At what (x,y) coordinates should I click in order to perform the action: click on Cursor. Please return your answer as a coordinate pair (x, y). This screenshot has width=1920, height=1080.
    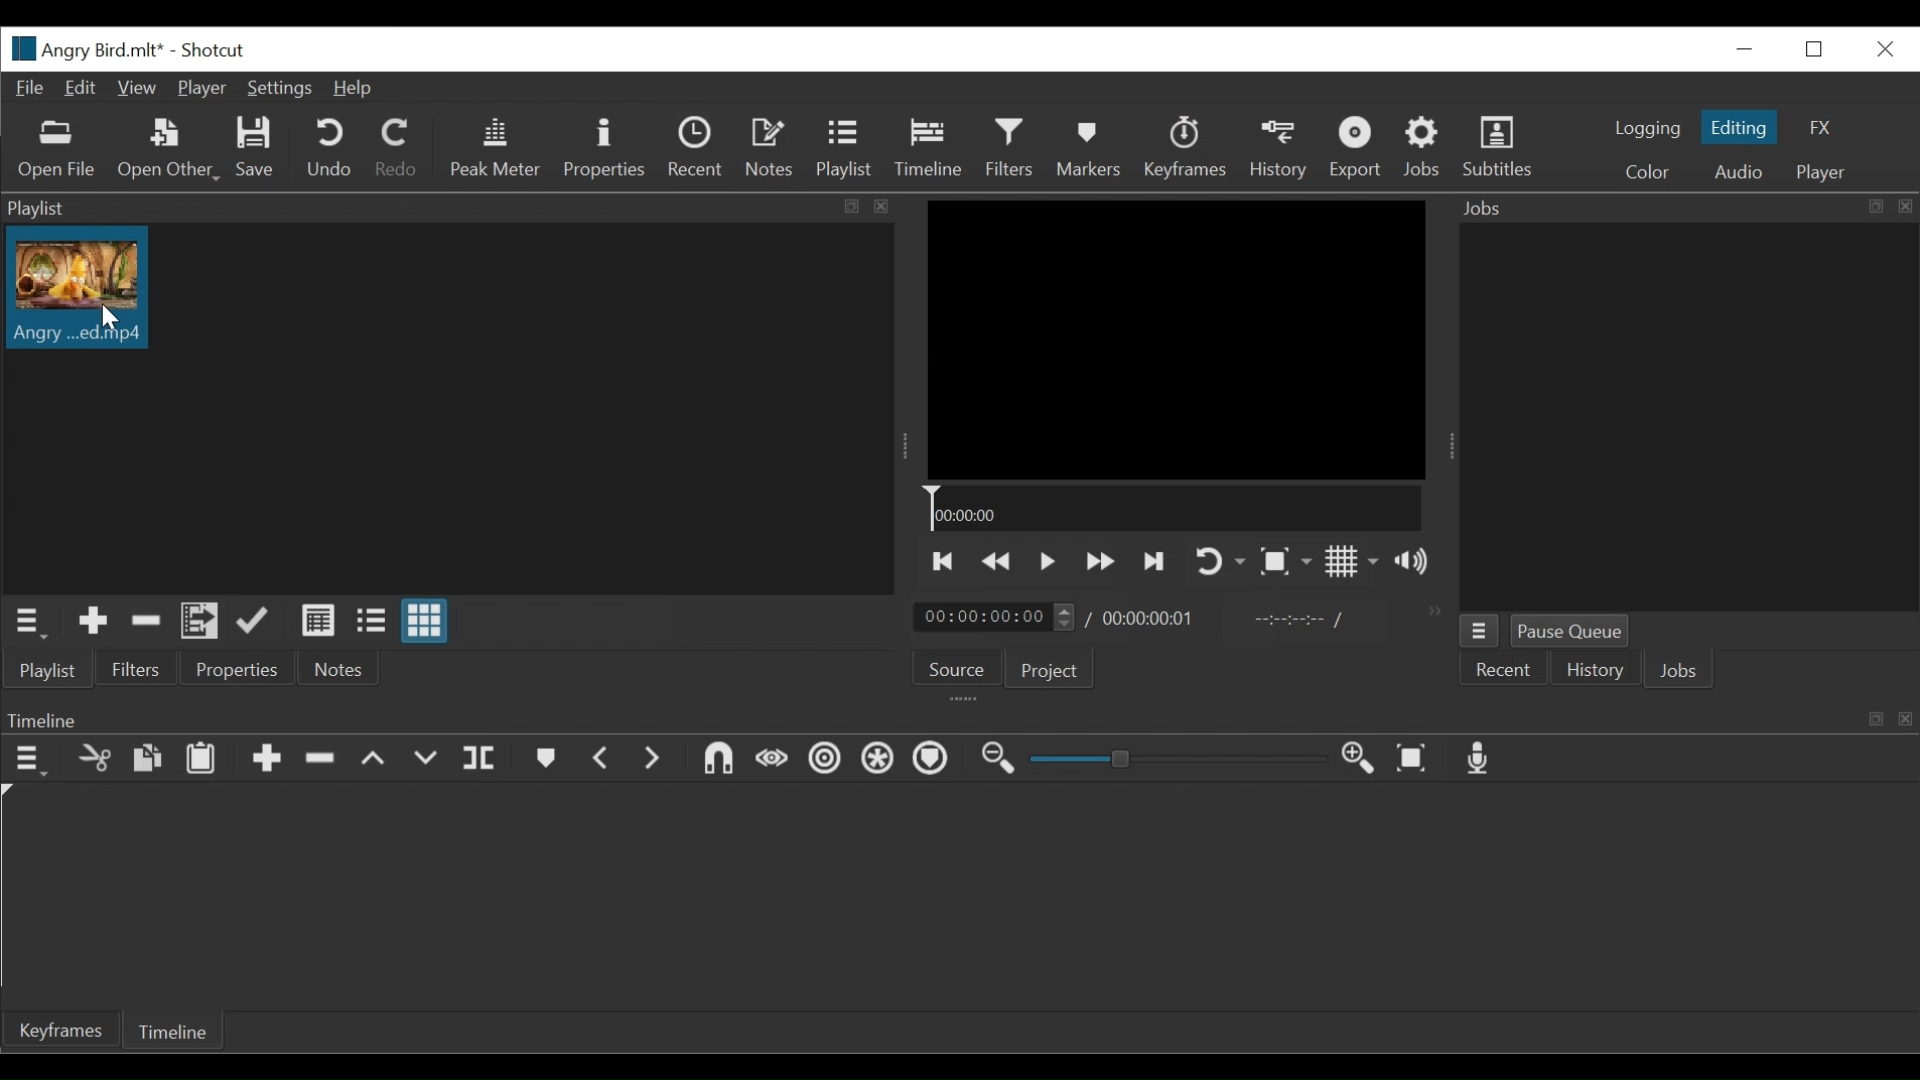
    Looking at the image, I should click on (111, 317).